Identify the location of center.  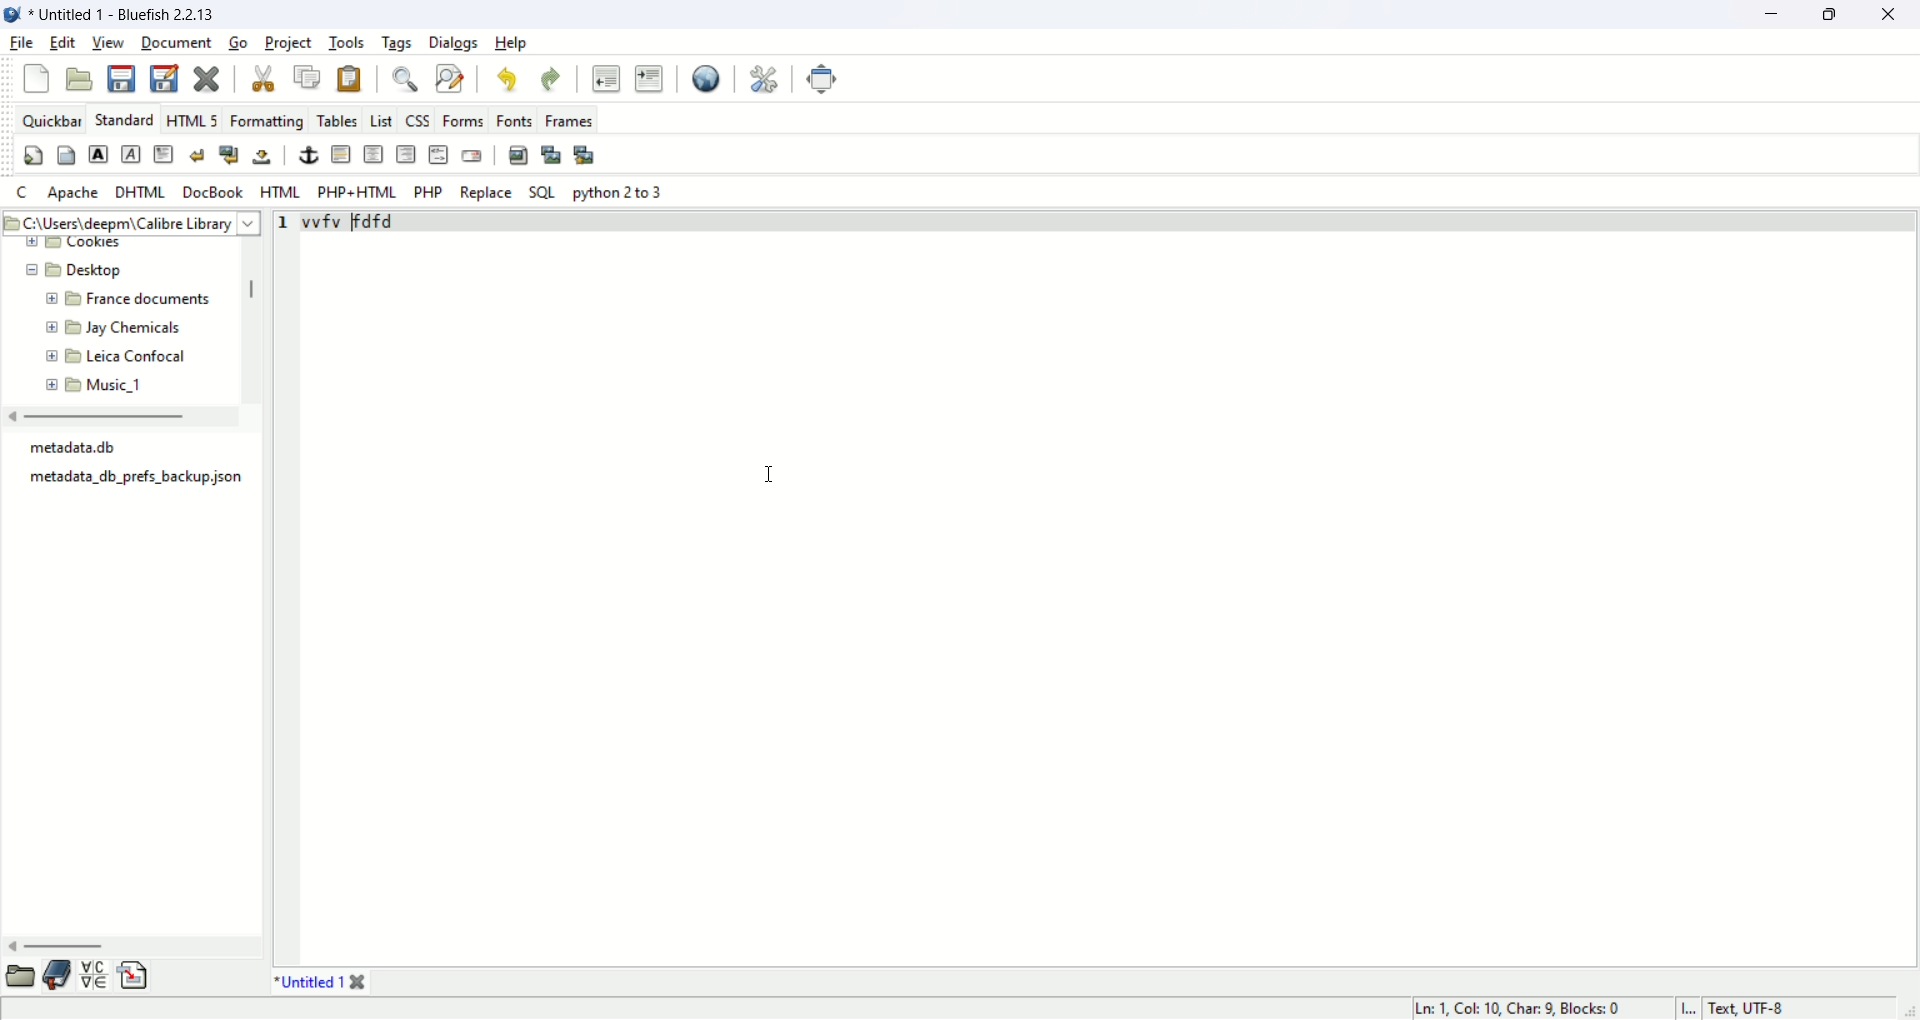
(374, 154).